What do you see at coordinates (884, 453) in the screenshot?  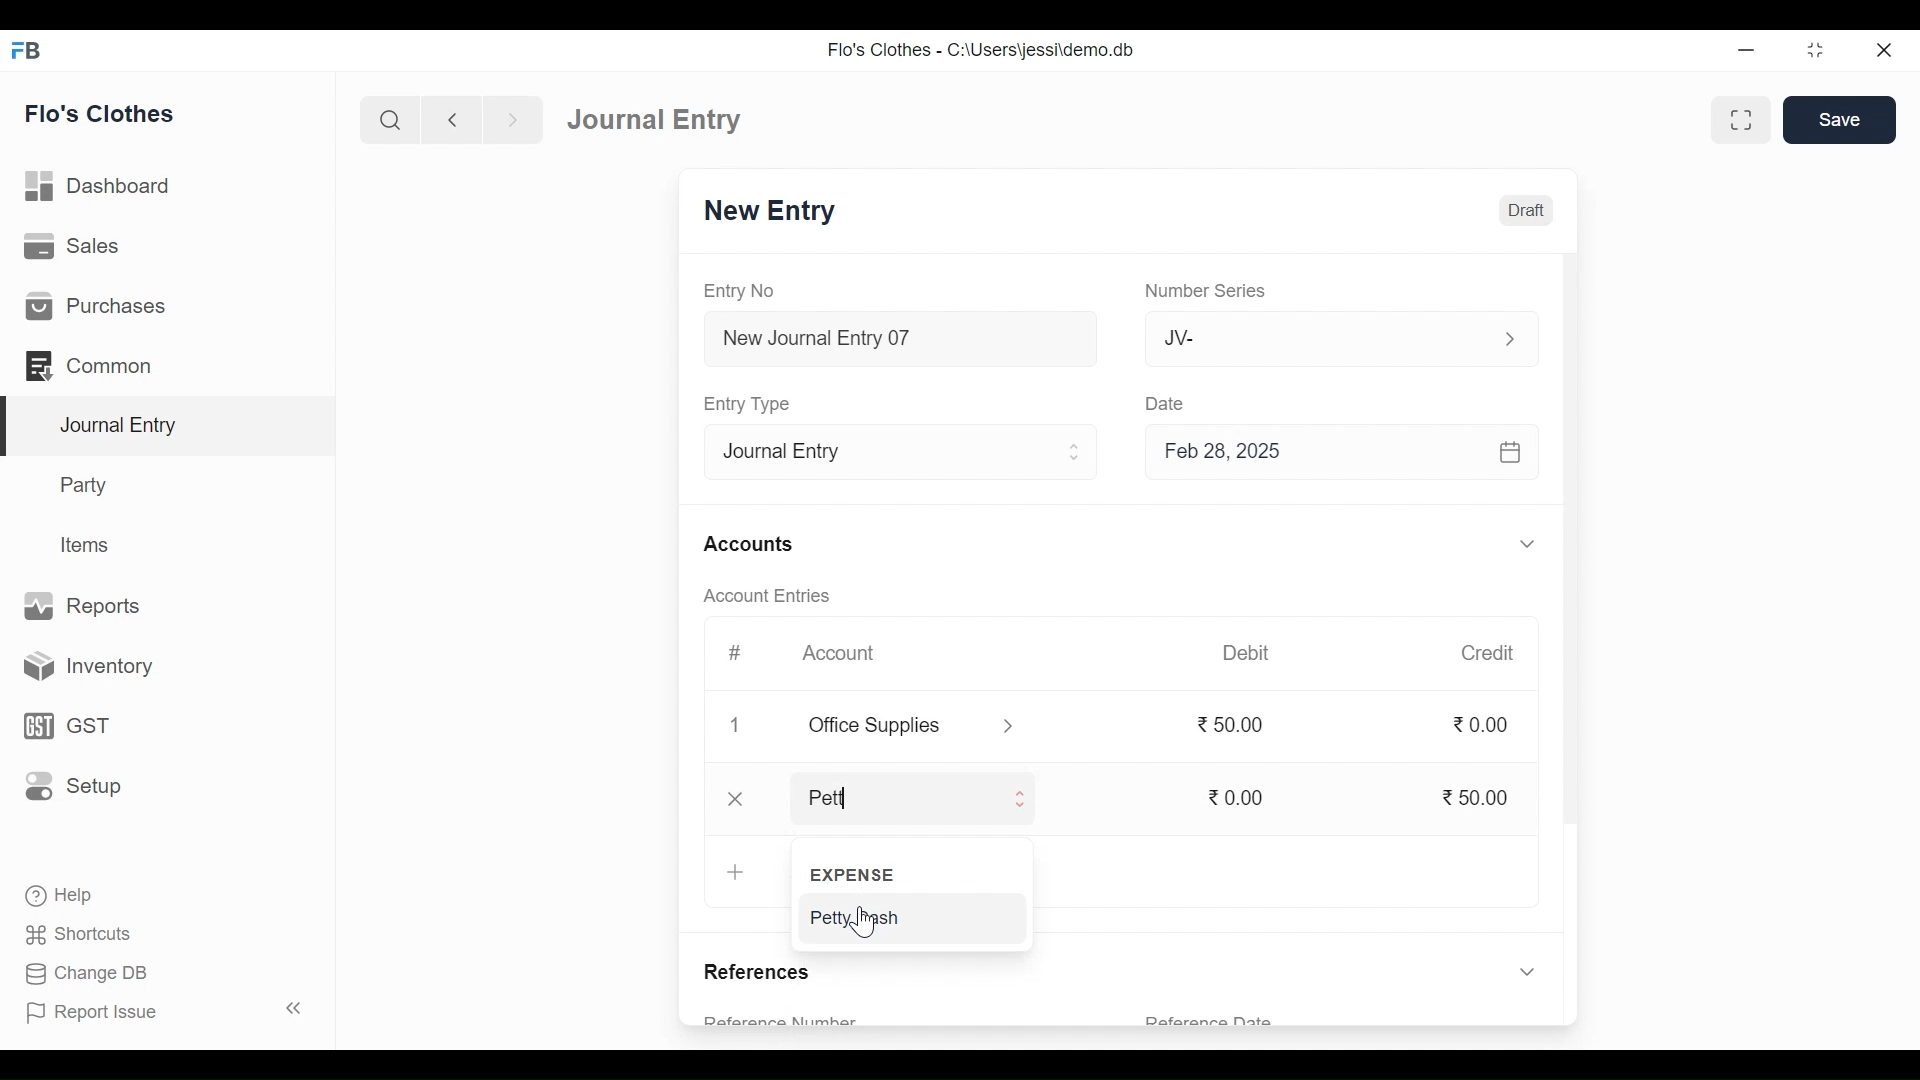 I see `Entry Type` at bounding box center [884, 453].